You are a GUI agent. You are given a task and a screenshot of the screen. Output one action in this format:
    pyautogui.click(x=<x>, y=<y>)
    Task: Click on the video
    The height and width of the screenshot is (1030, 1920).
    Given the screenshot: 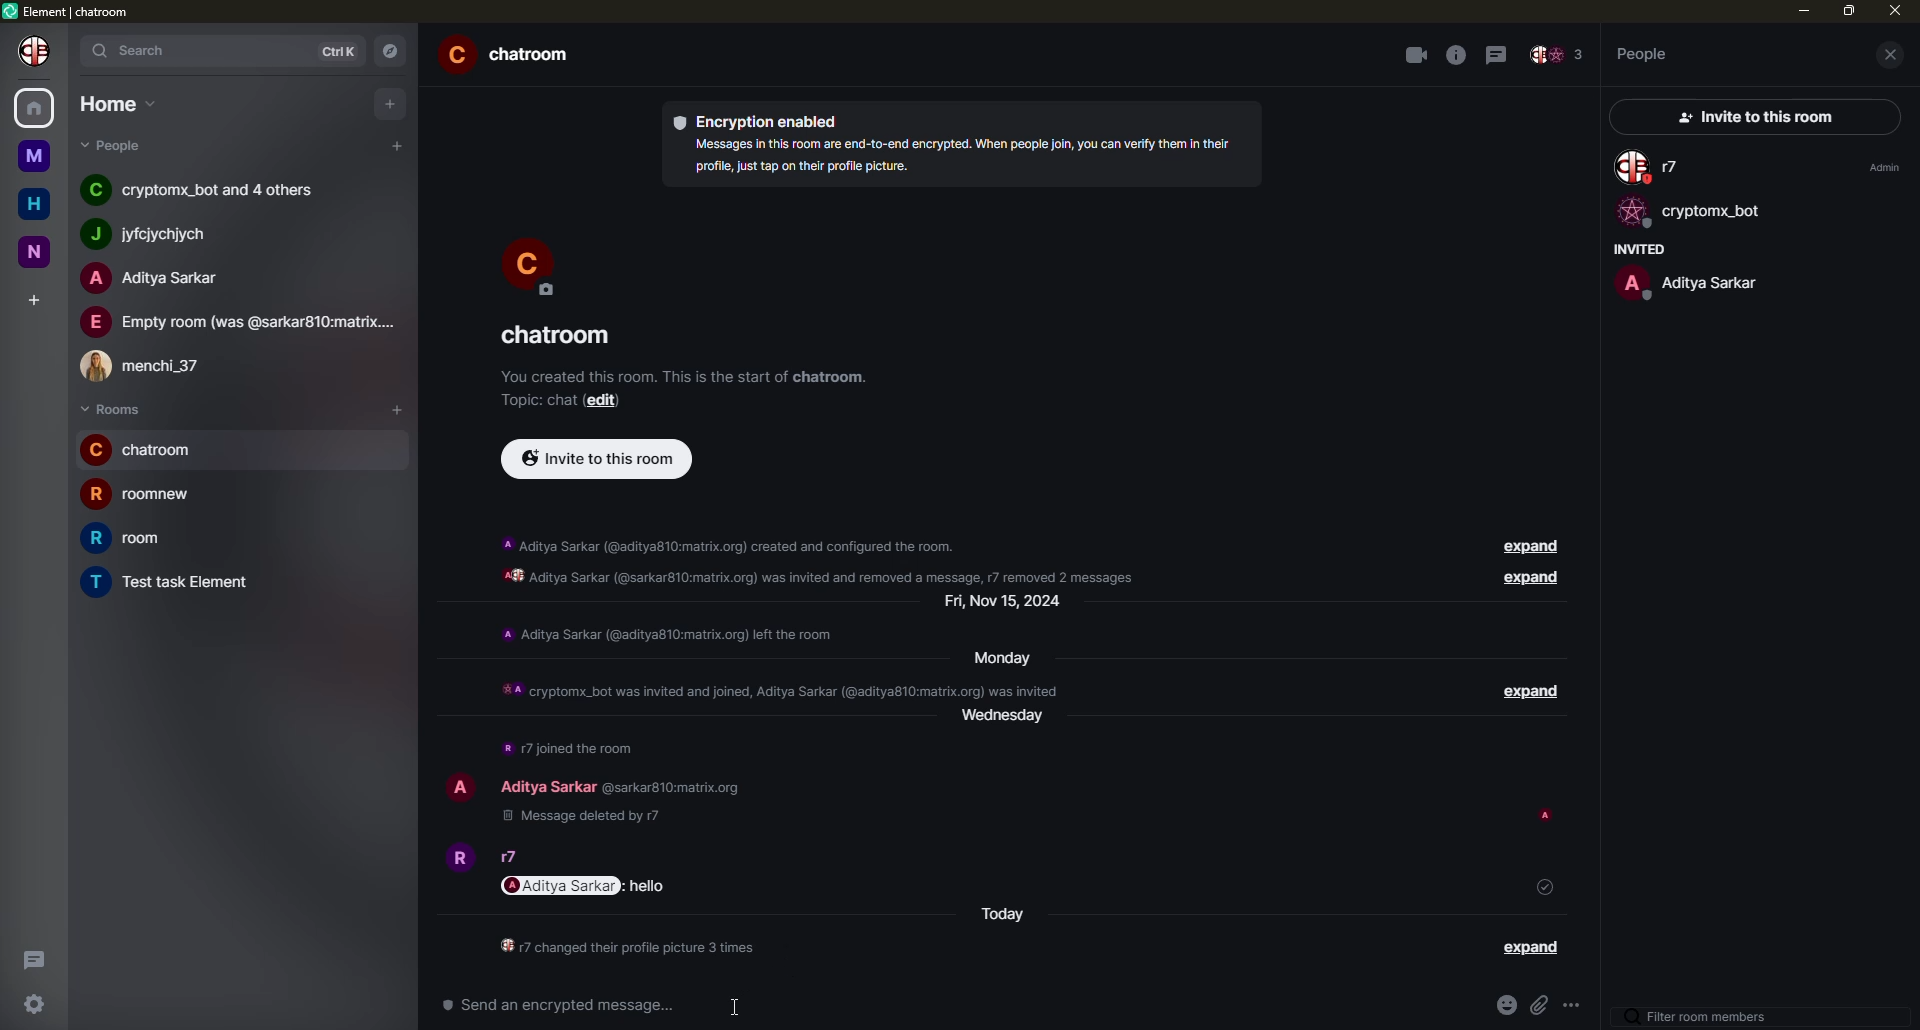 What is the action you would take?
    pyautogui.click(x=1414, y=55)
    